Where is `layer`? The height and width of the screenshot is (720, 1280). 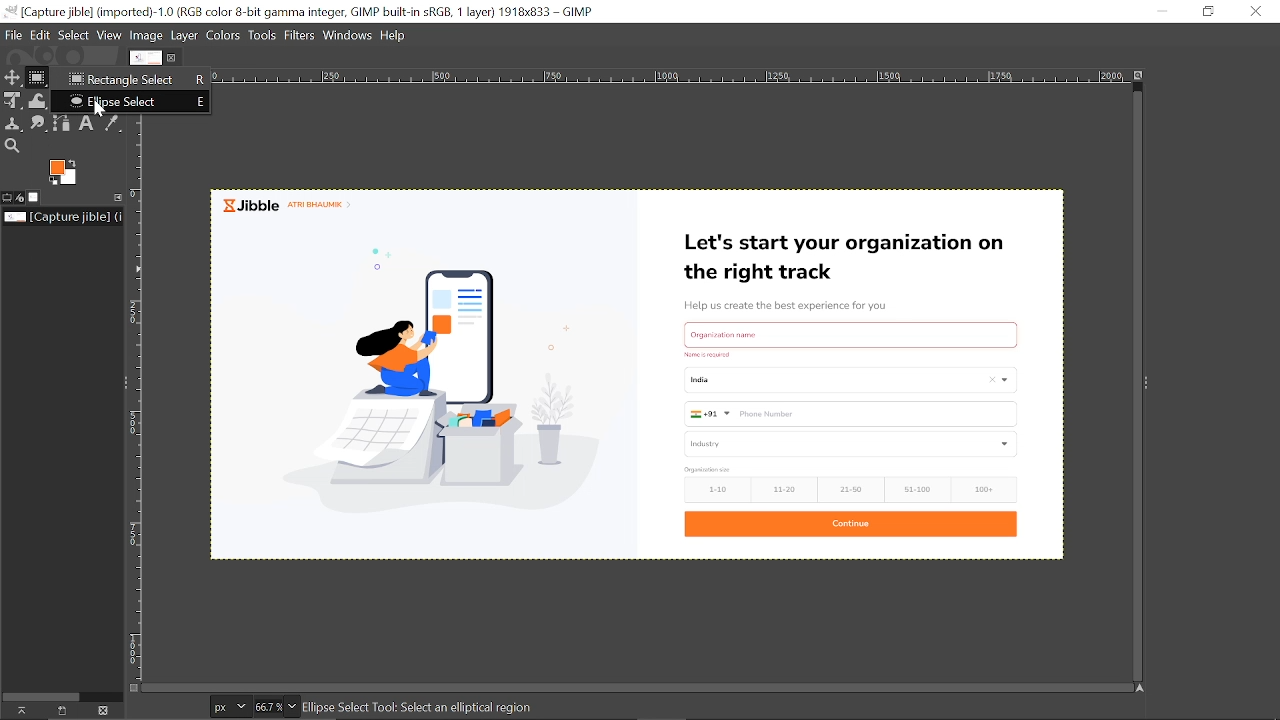 layer is located at coordinates (185, 34).